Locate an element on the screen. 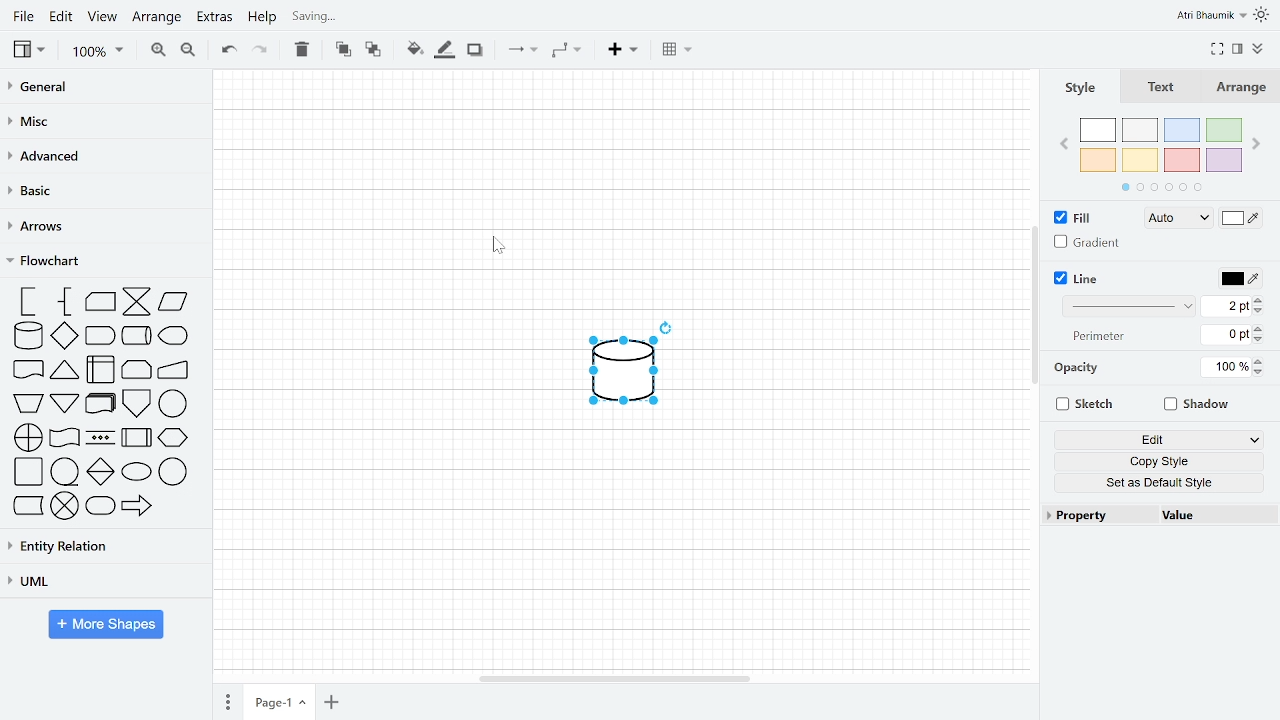  loop limit  is located at coordinates (137, 370).